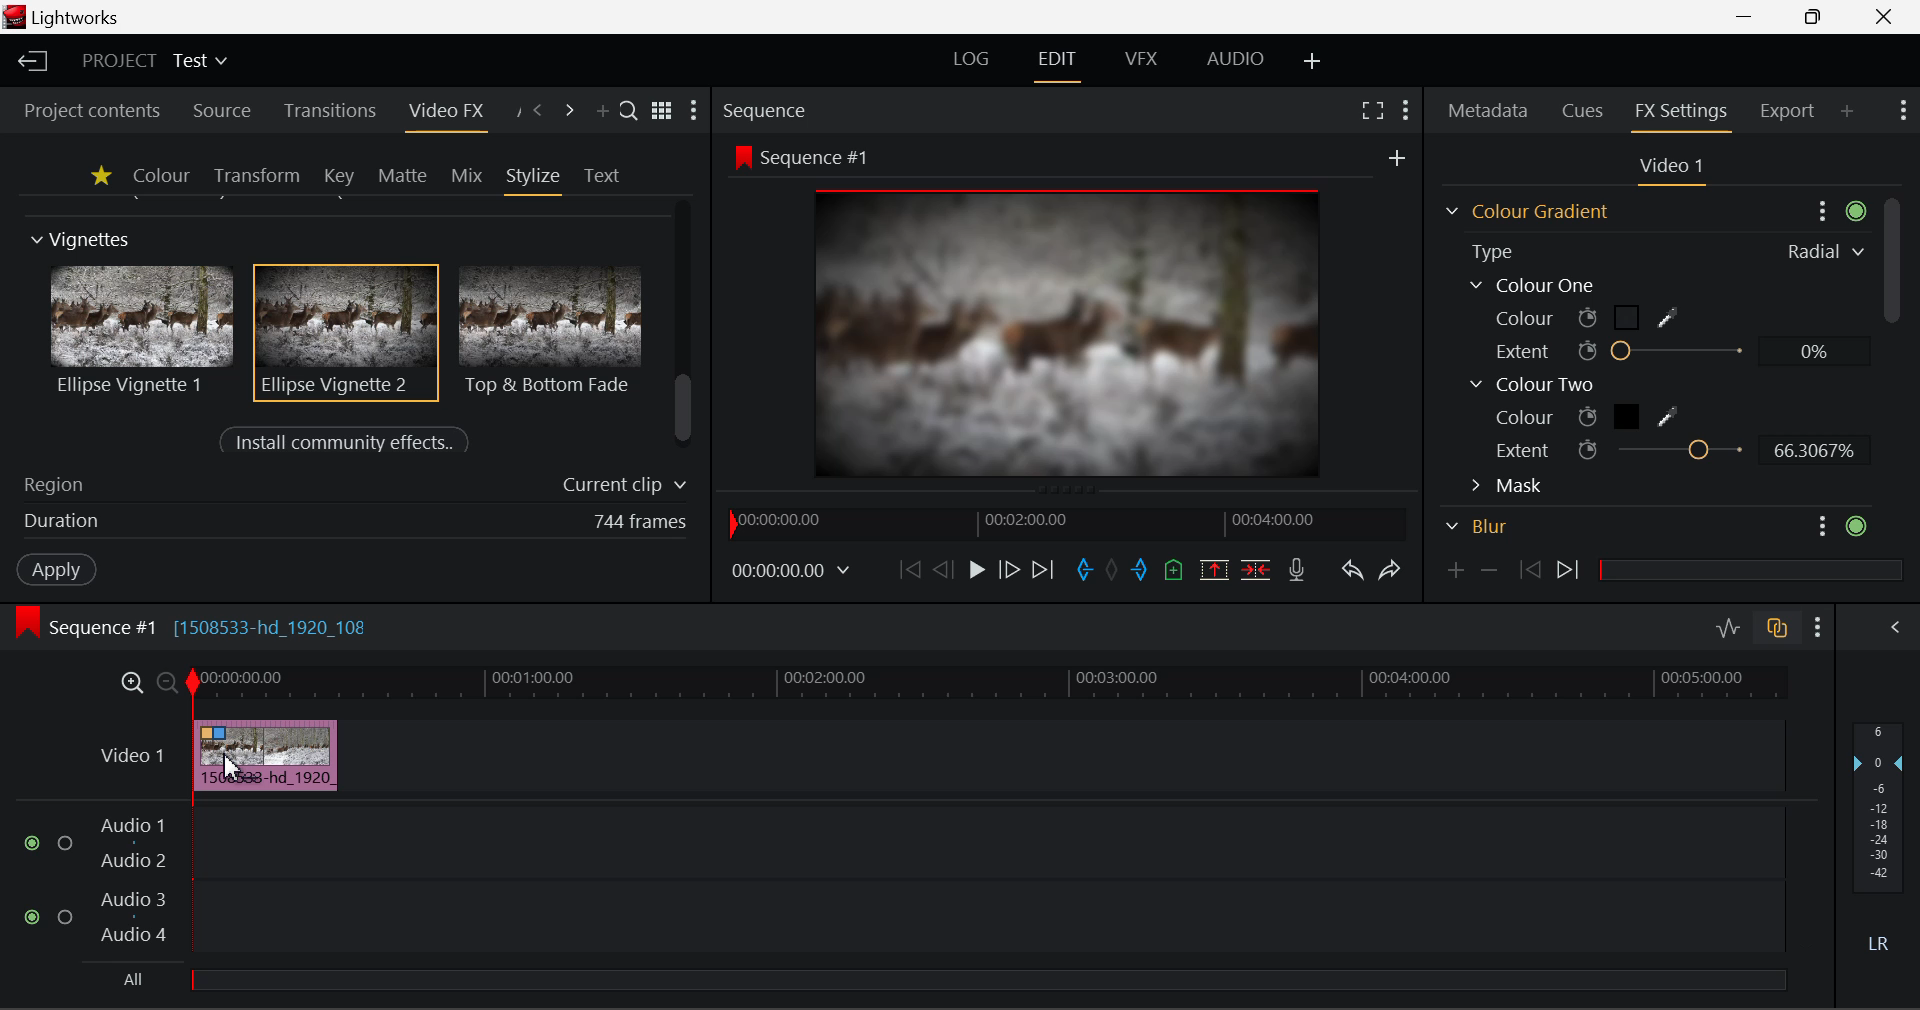 The width and height of the screenshot is (1920, 1010). What do you see at coordinates (1775, 625) in the screenshot?
I see `Toggle auto track sync` at bounding box center [1775, 625].